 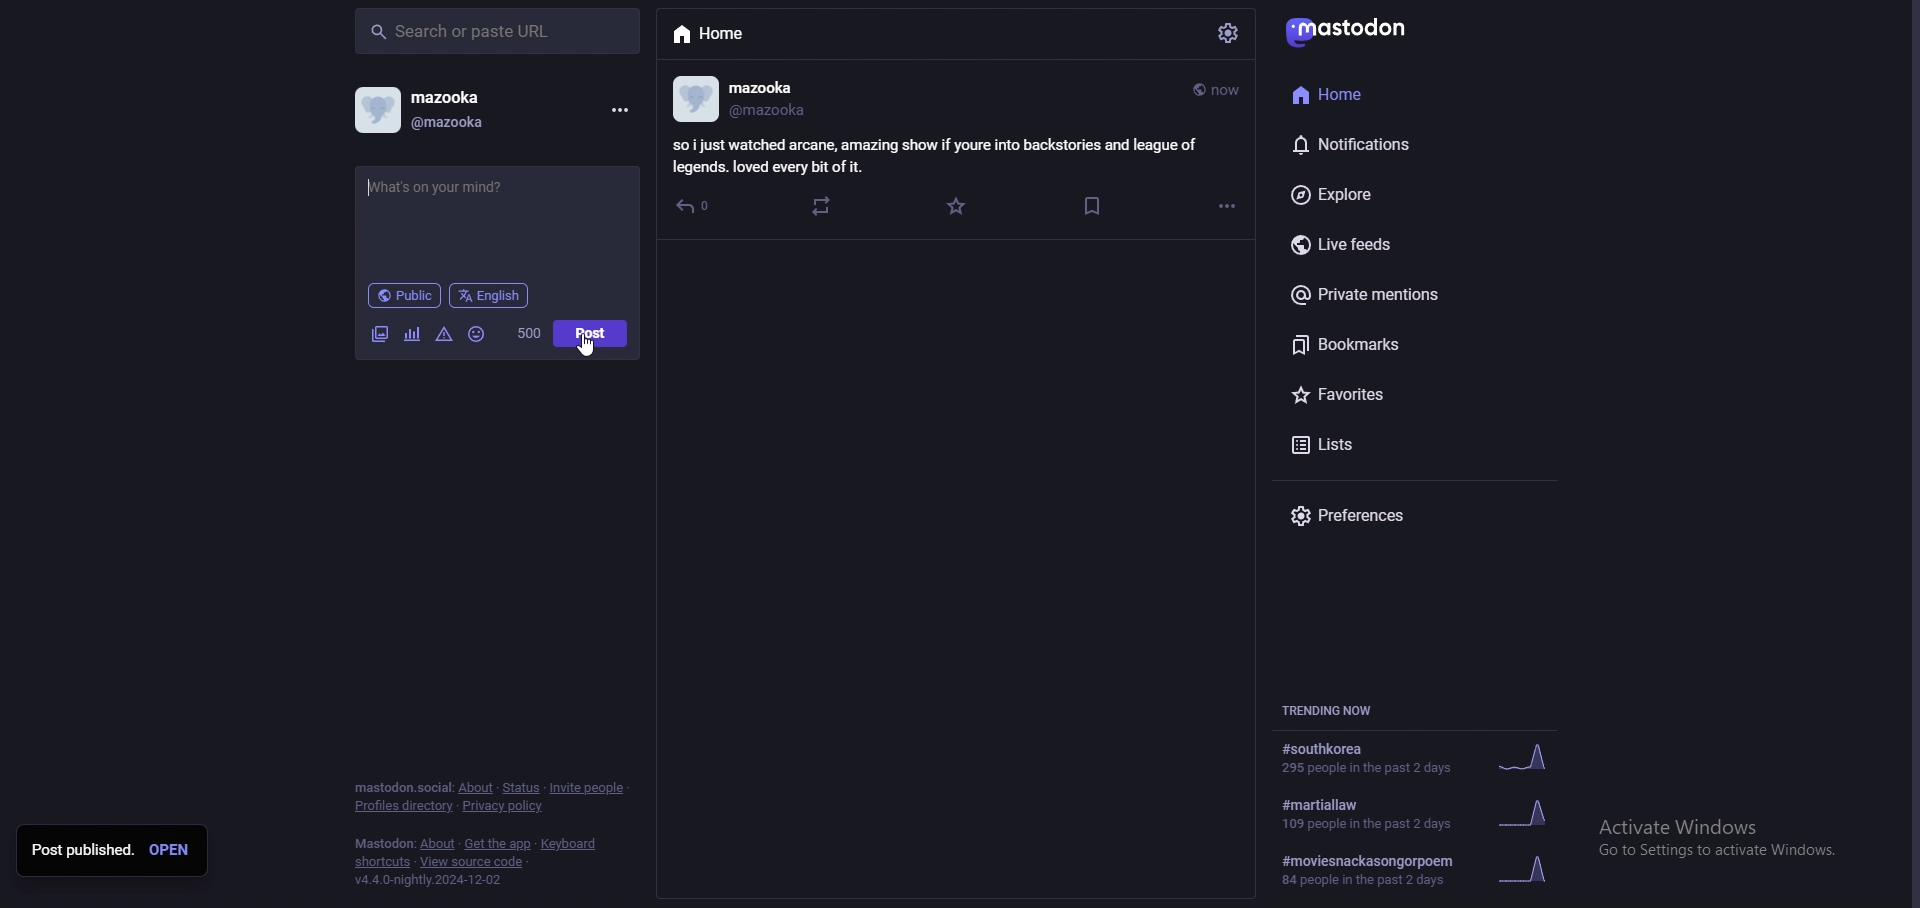 I want to click on trending, so click(x=1418, y=757).